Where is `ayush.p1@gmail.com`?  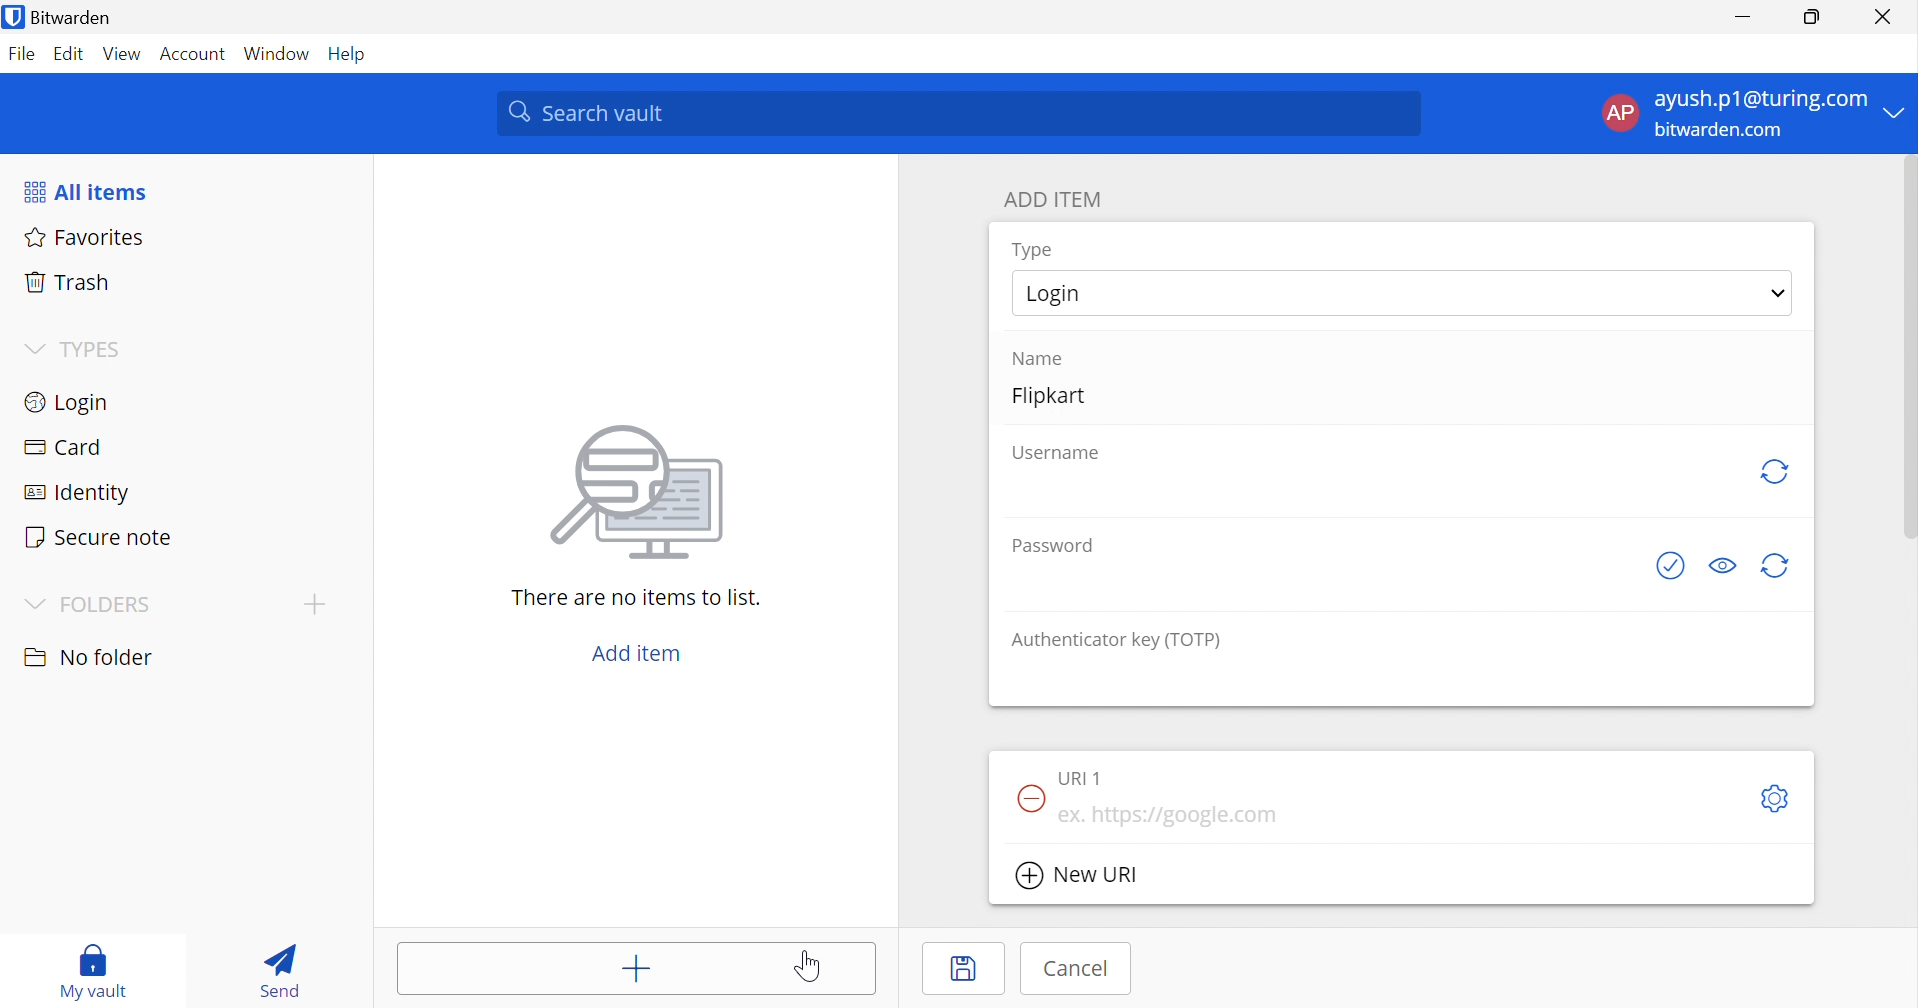 ayush.p1@gmail.com is located at coordinates (1758, 102).